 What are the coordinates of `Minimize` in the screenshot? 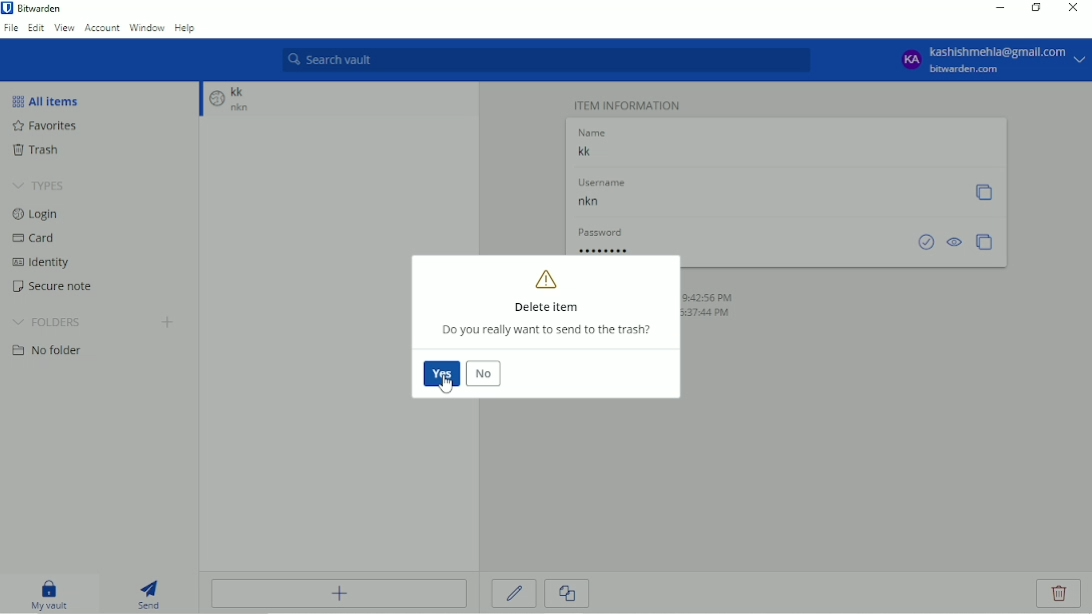 It's located at (999, 8).